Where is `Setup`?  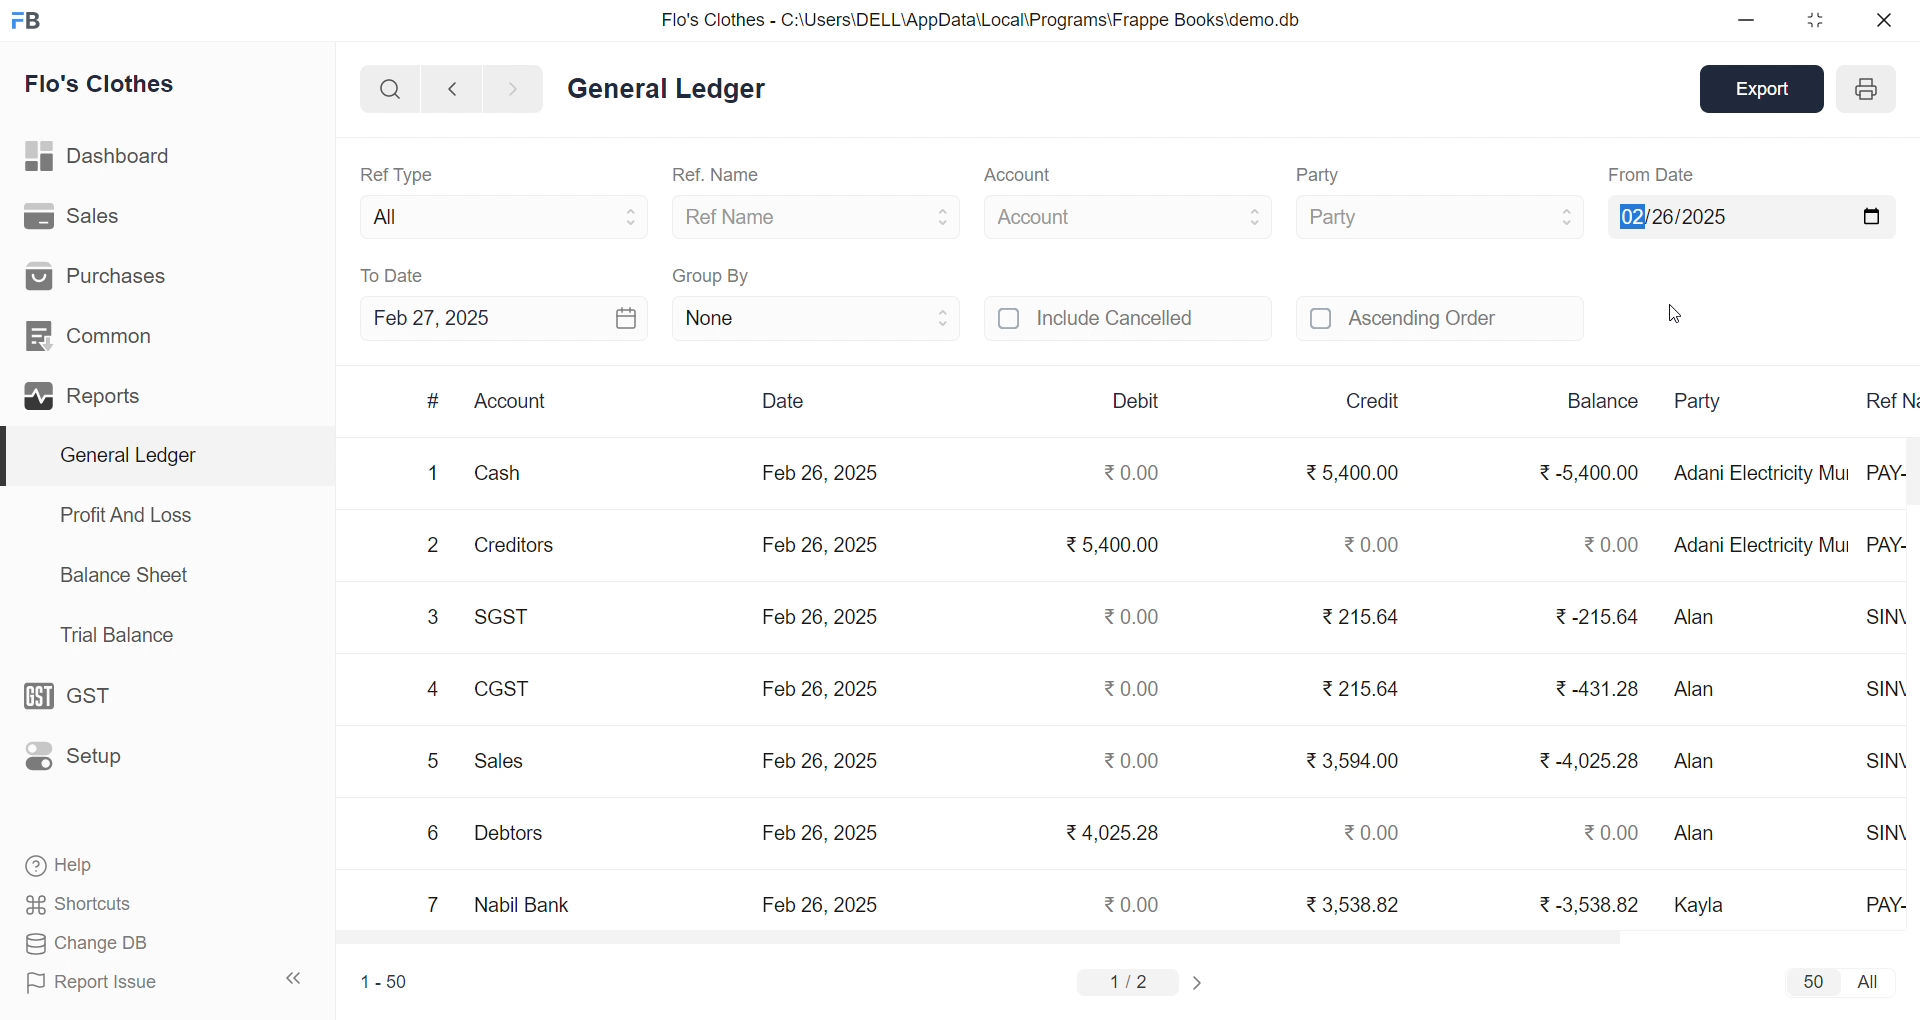 Setup is located at coordinates (79, 757).